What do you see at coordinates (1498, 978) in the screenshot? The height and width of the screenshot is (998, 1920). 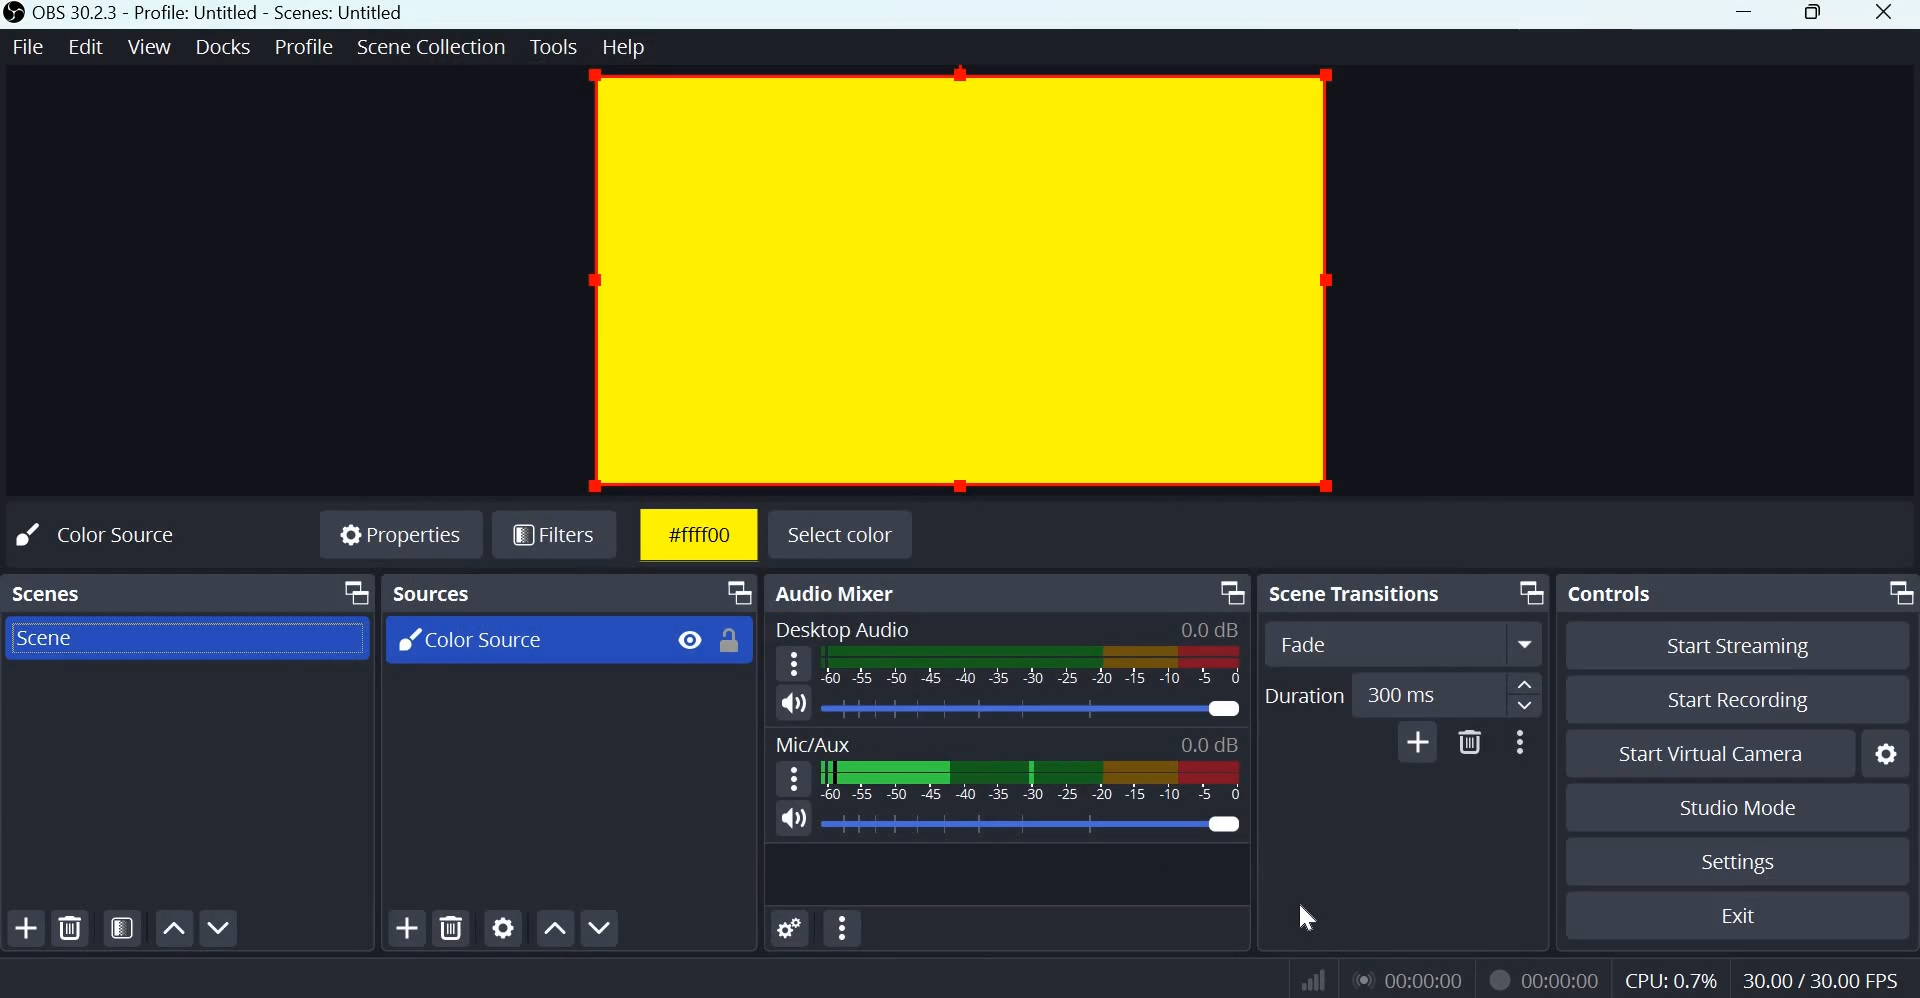 I see `Live Duration Timer` at bounding box center [1498, 978].